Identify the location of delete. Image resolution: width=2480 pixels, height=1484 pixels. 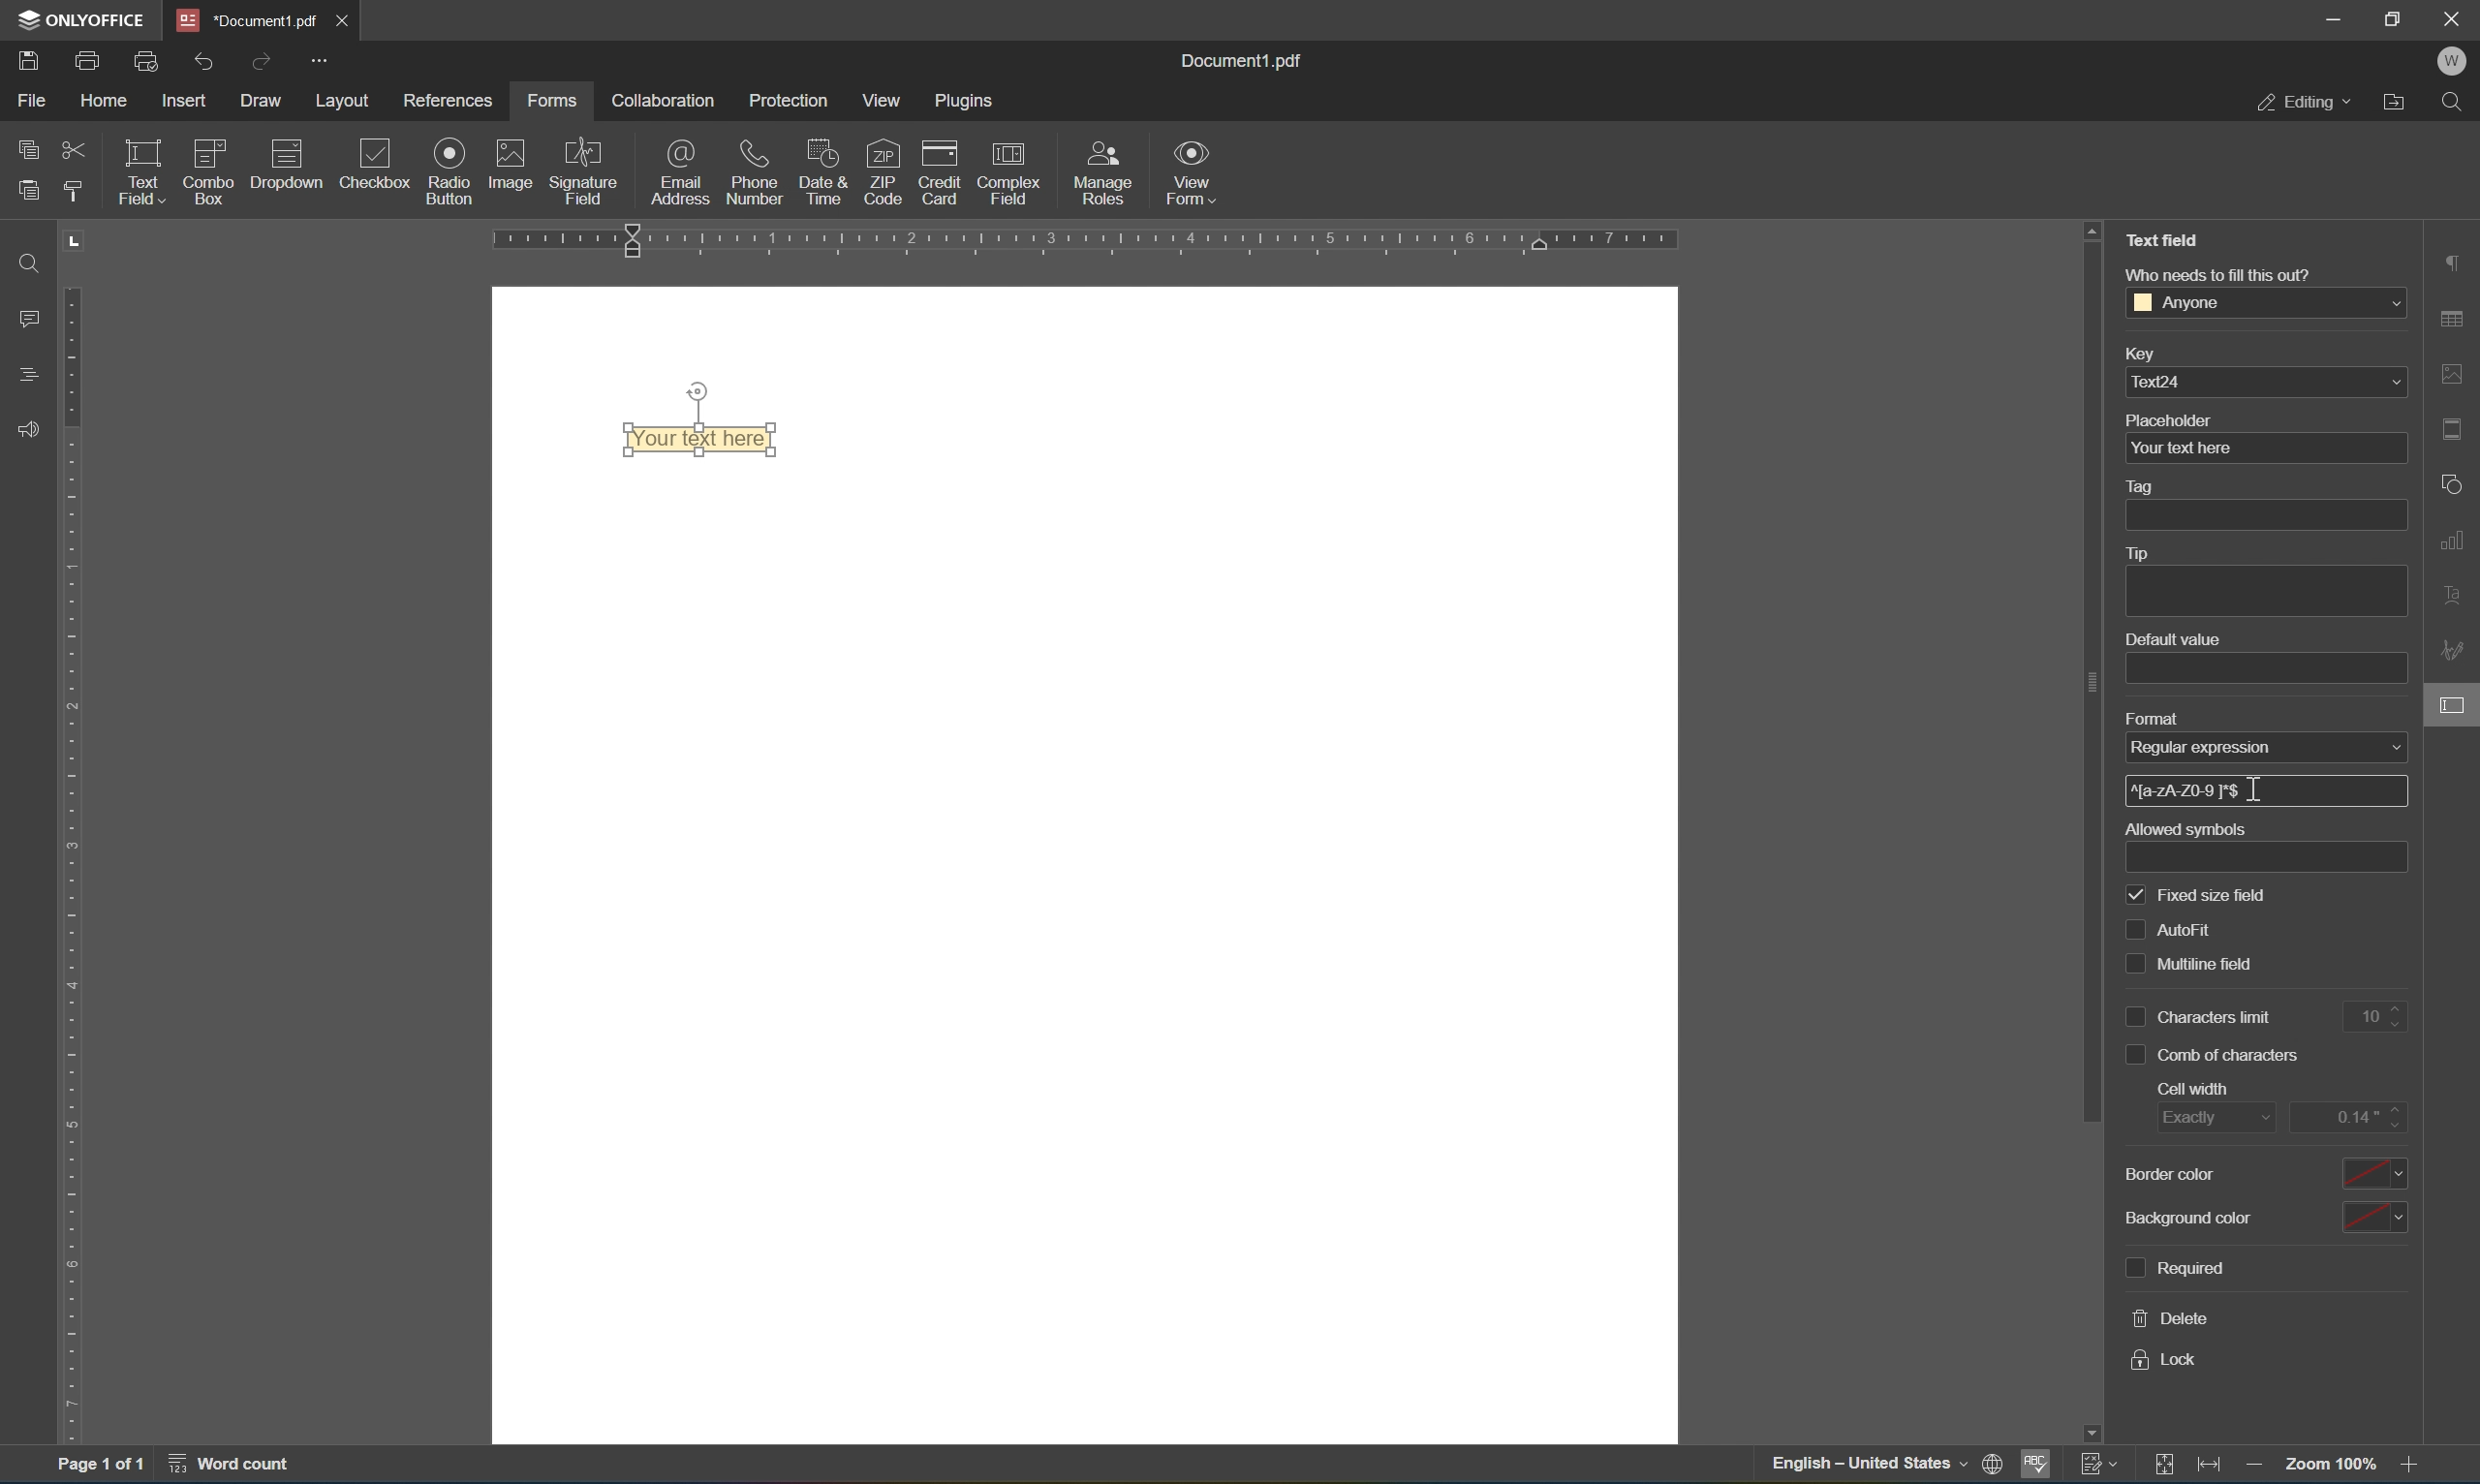
(2173, 1318).